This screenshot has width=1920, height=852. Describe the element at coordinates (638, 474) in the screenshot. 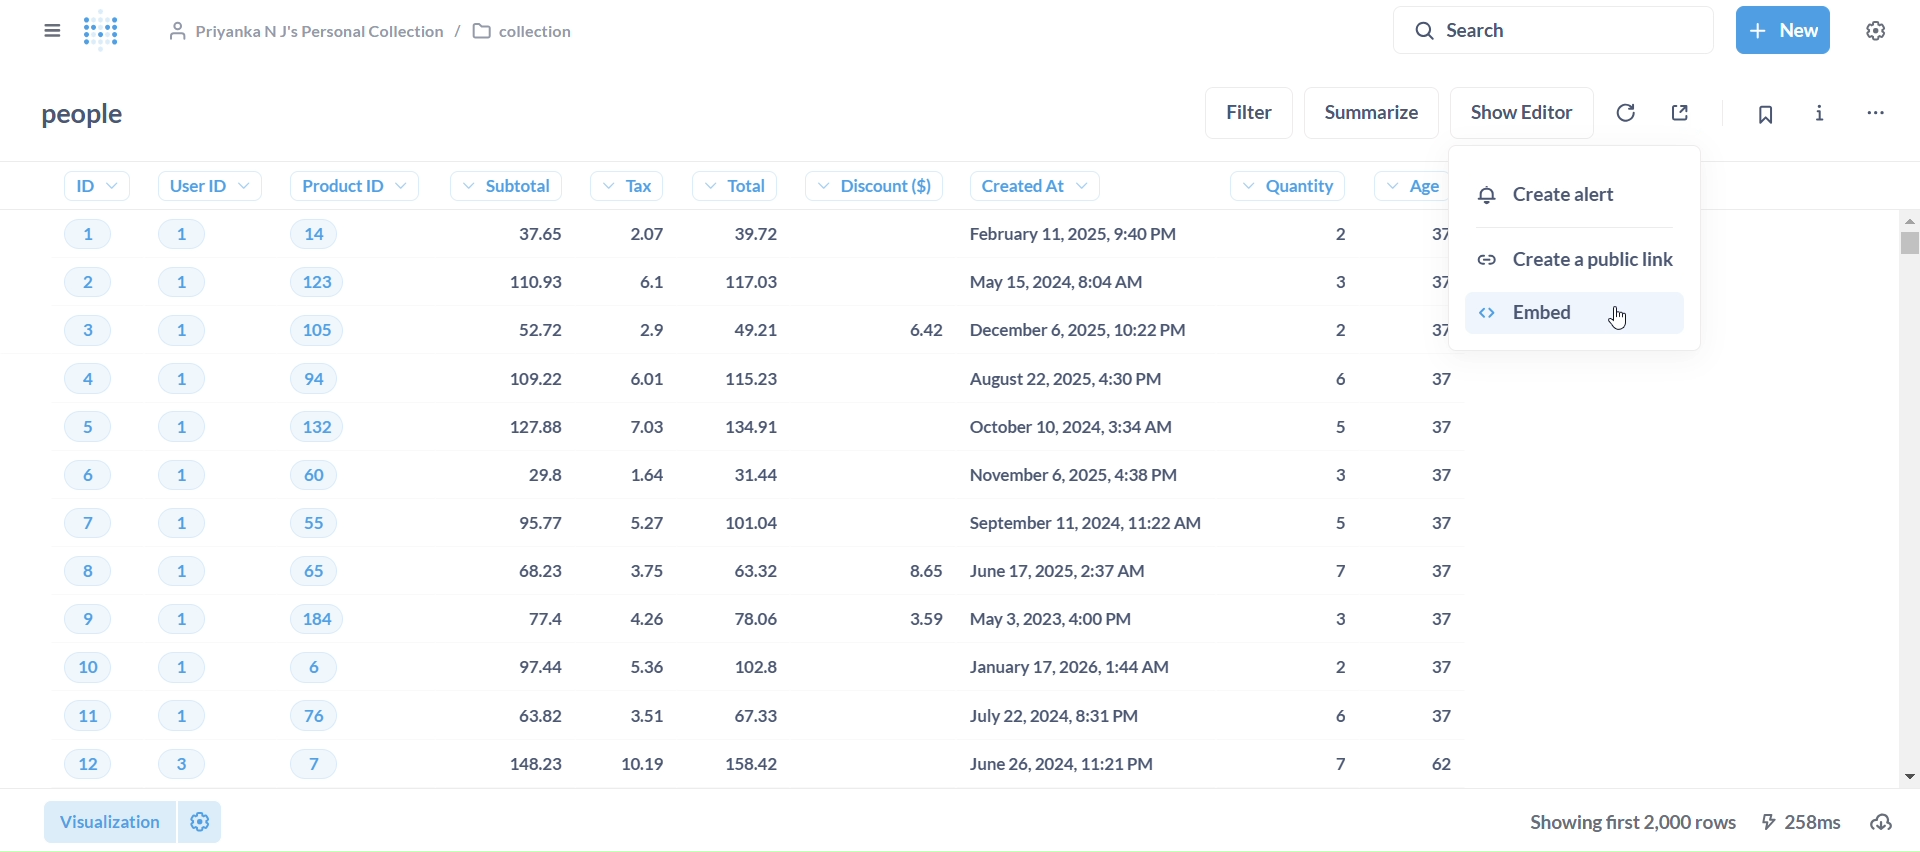

I see `tax` at that location.